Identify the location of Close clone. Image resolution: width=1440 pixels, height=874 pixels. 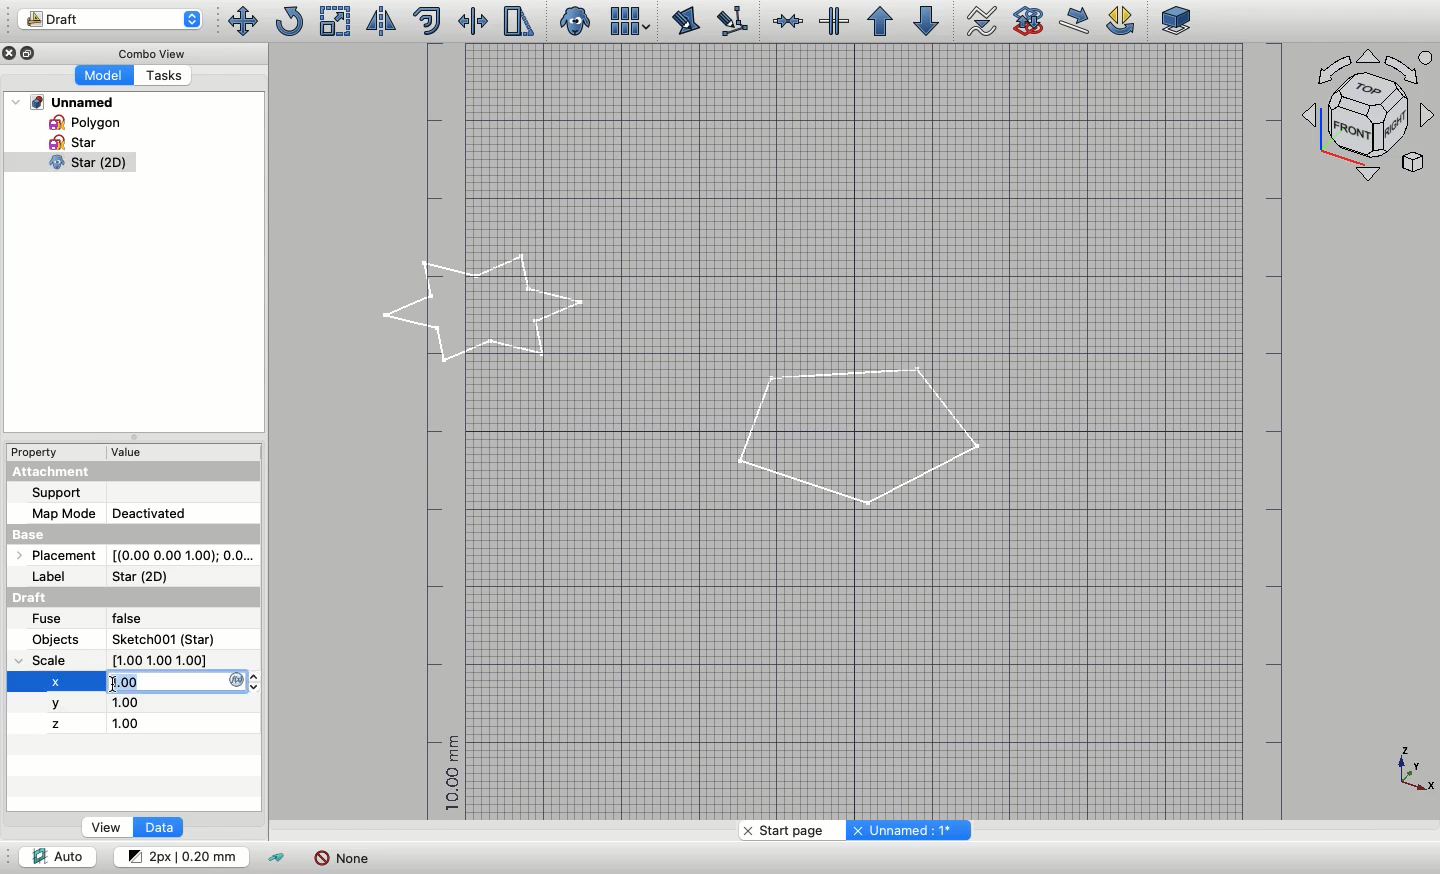
(577, 22).